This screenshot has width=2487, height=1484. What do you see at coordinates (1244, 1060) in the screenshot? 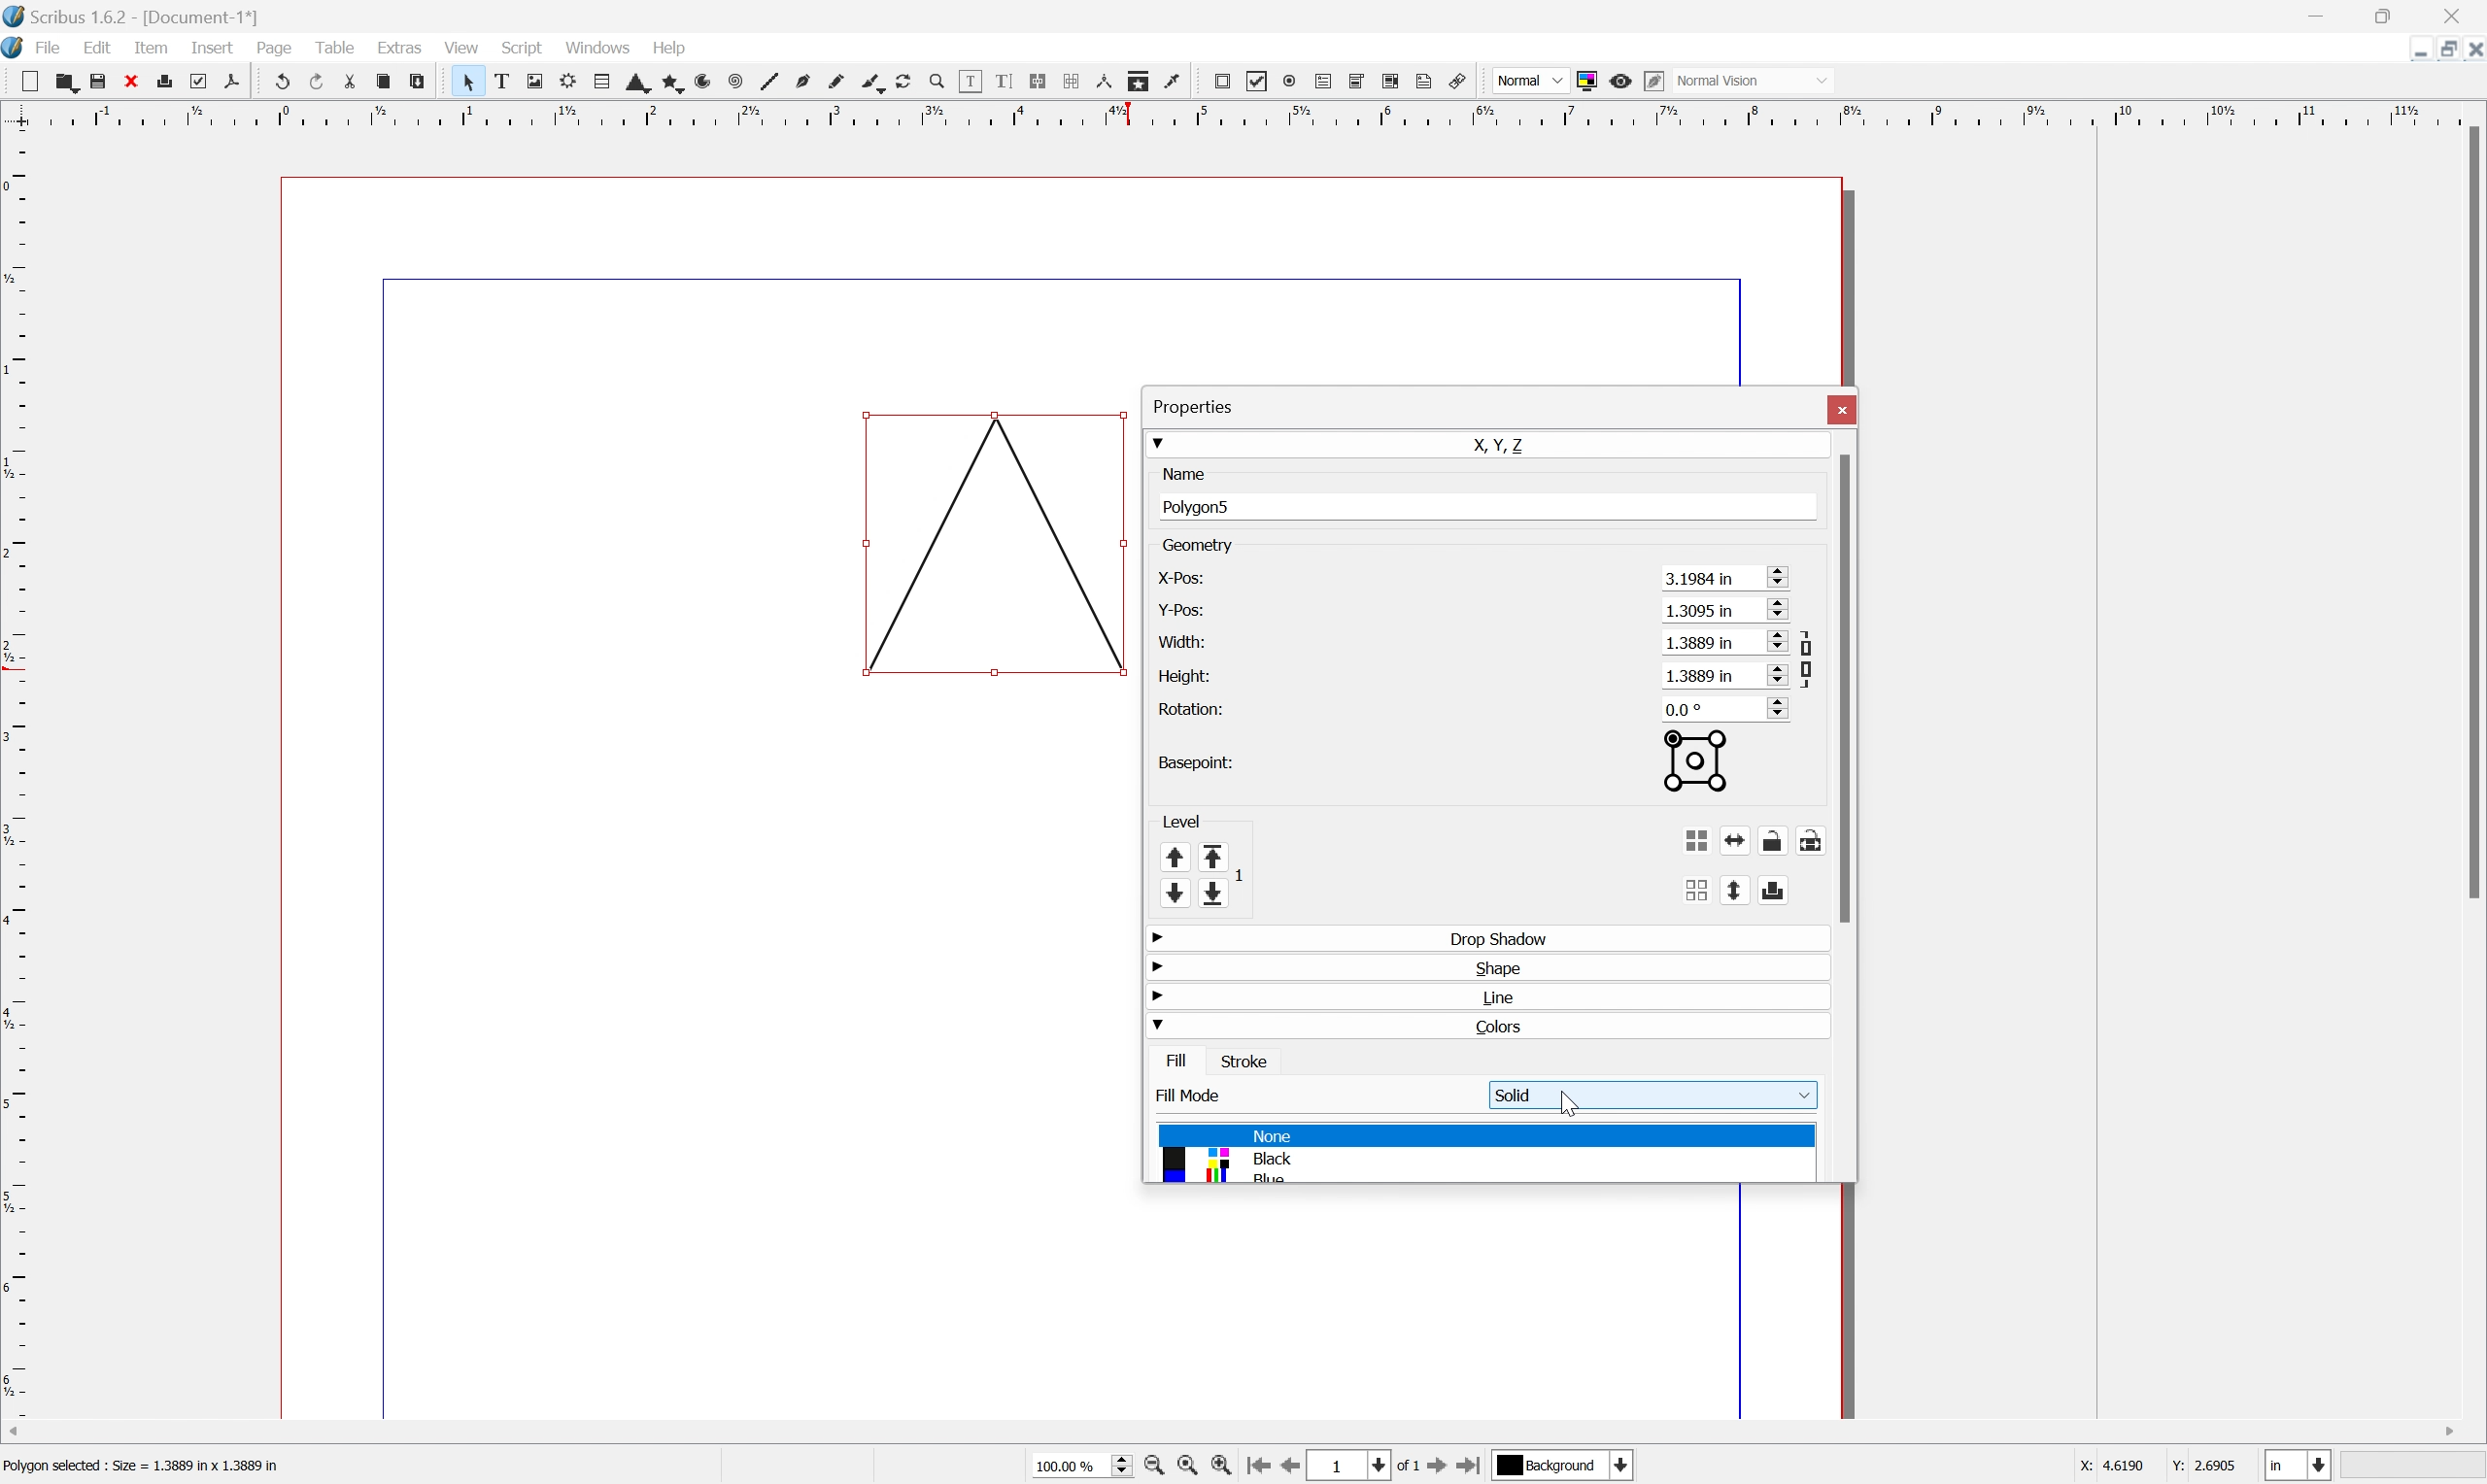
I see `Stroke` at bounding box center [1244, 1060].